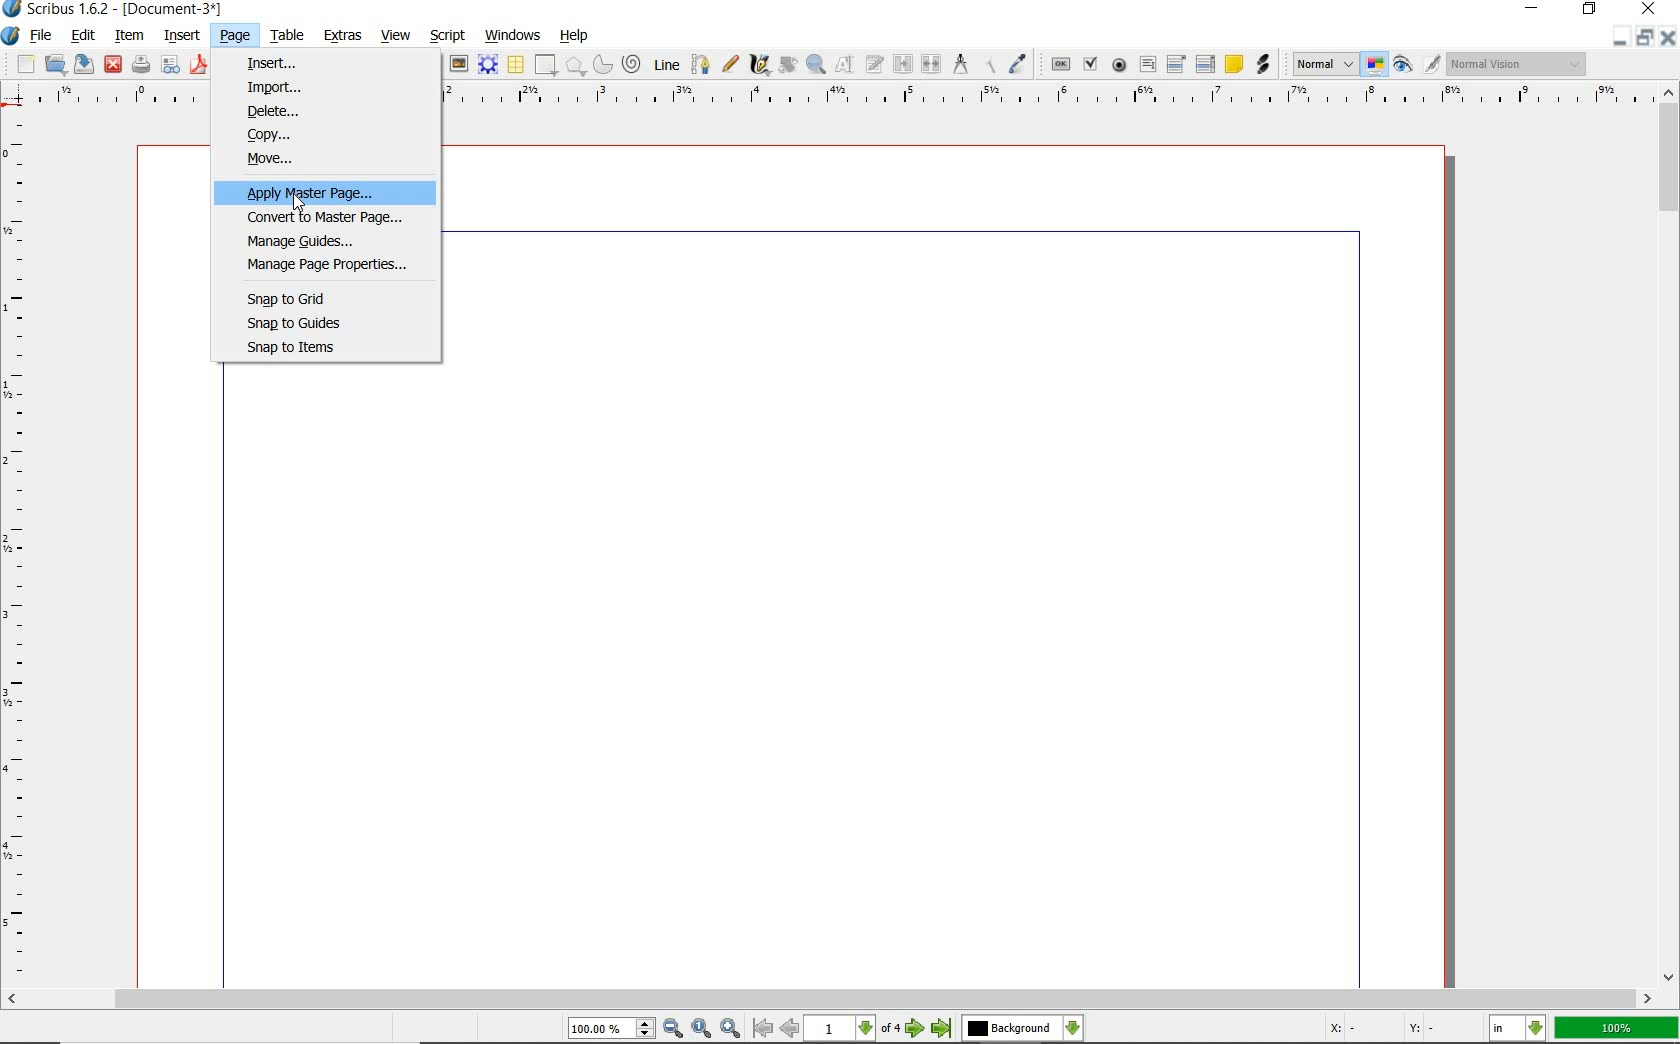  Describe the element at coordinates (329, 217) in the screenshot. I see `convert to Master Page` at that location.